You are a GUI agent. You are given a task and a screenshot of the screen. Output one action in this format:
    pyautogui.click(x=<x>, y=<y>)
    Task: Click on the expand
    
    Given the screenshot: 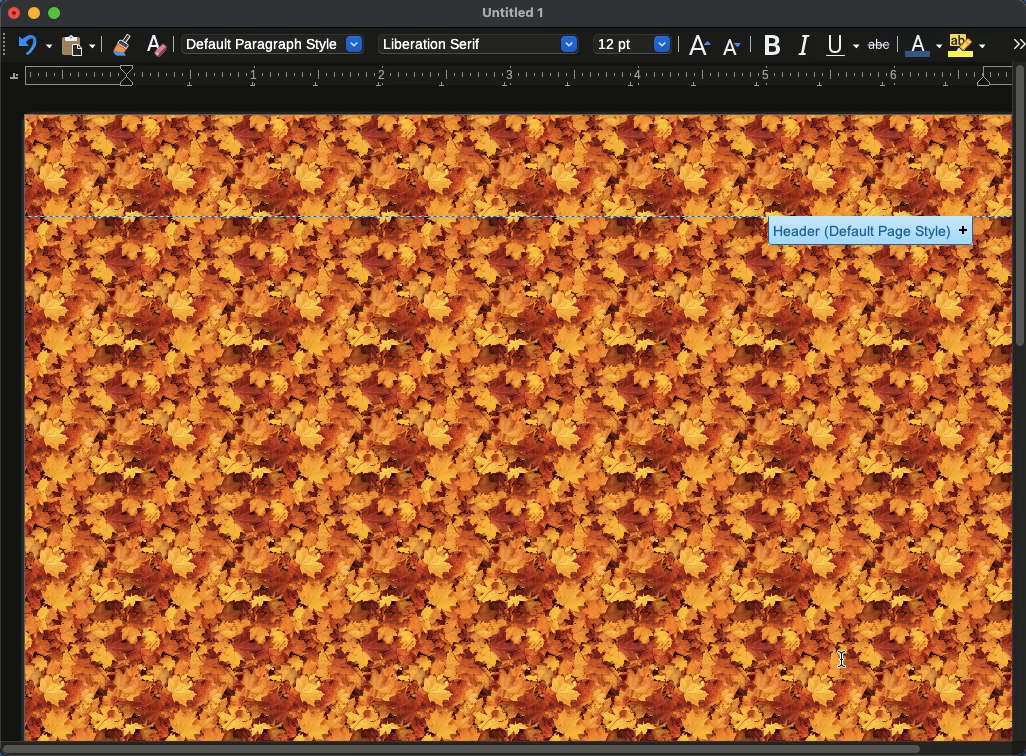 What is the action you would take?
    pyautogui.click(x=1018, y=45)
    